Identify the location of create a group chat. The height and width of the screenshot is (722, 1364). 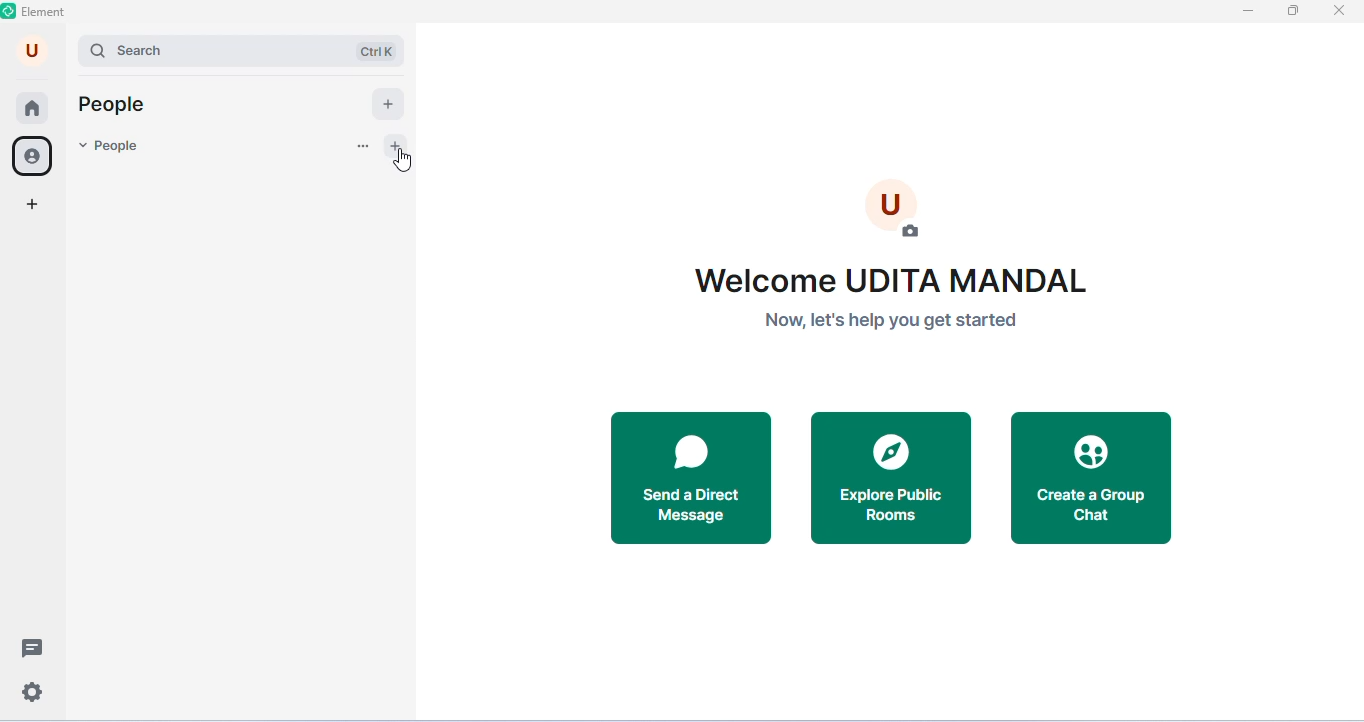
(1092, 479).